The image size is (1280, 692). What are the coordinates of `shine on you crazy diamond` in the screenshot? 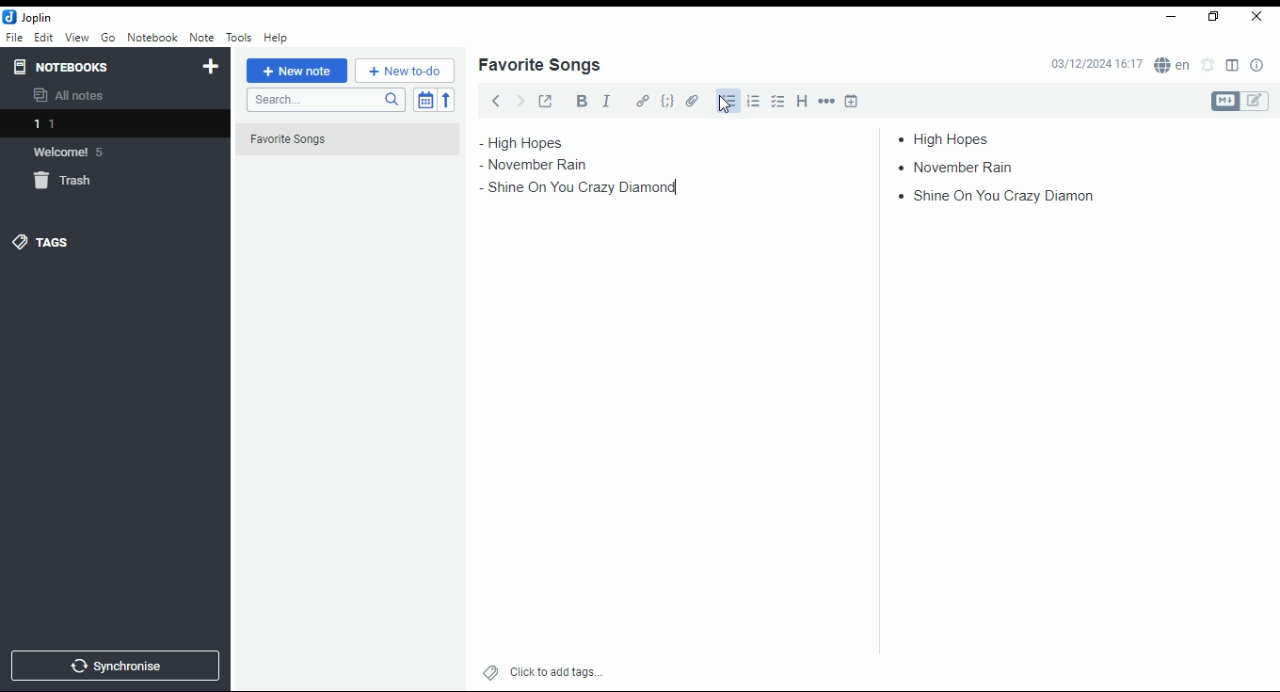 It's located at (993, 197).